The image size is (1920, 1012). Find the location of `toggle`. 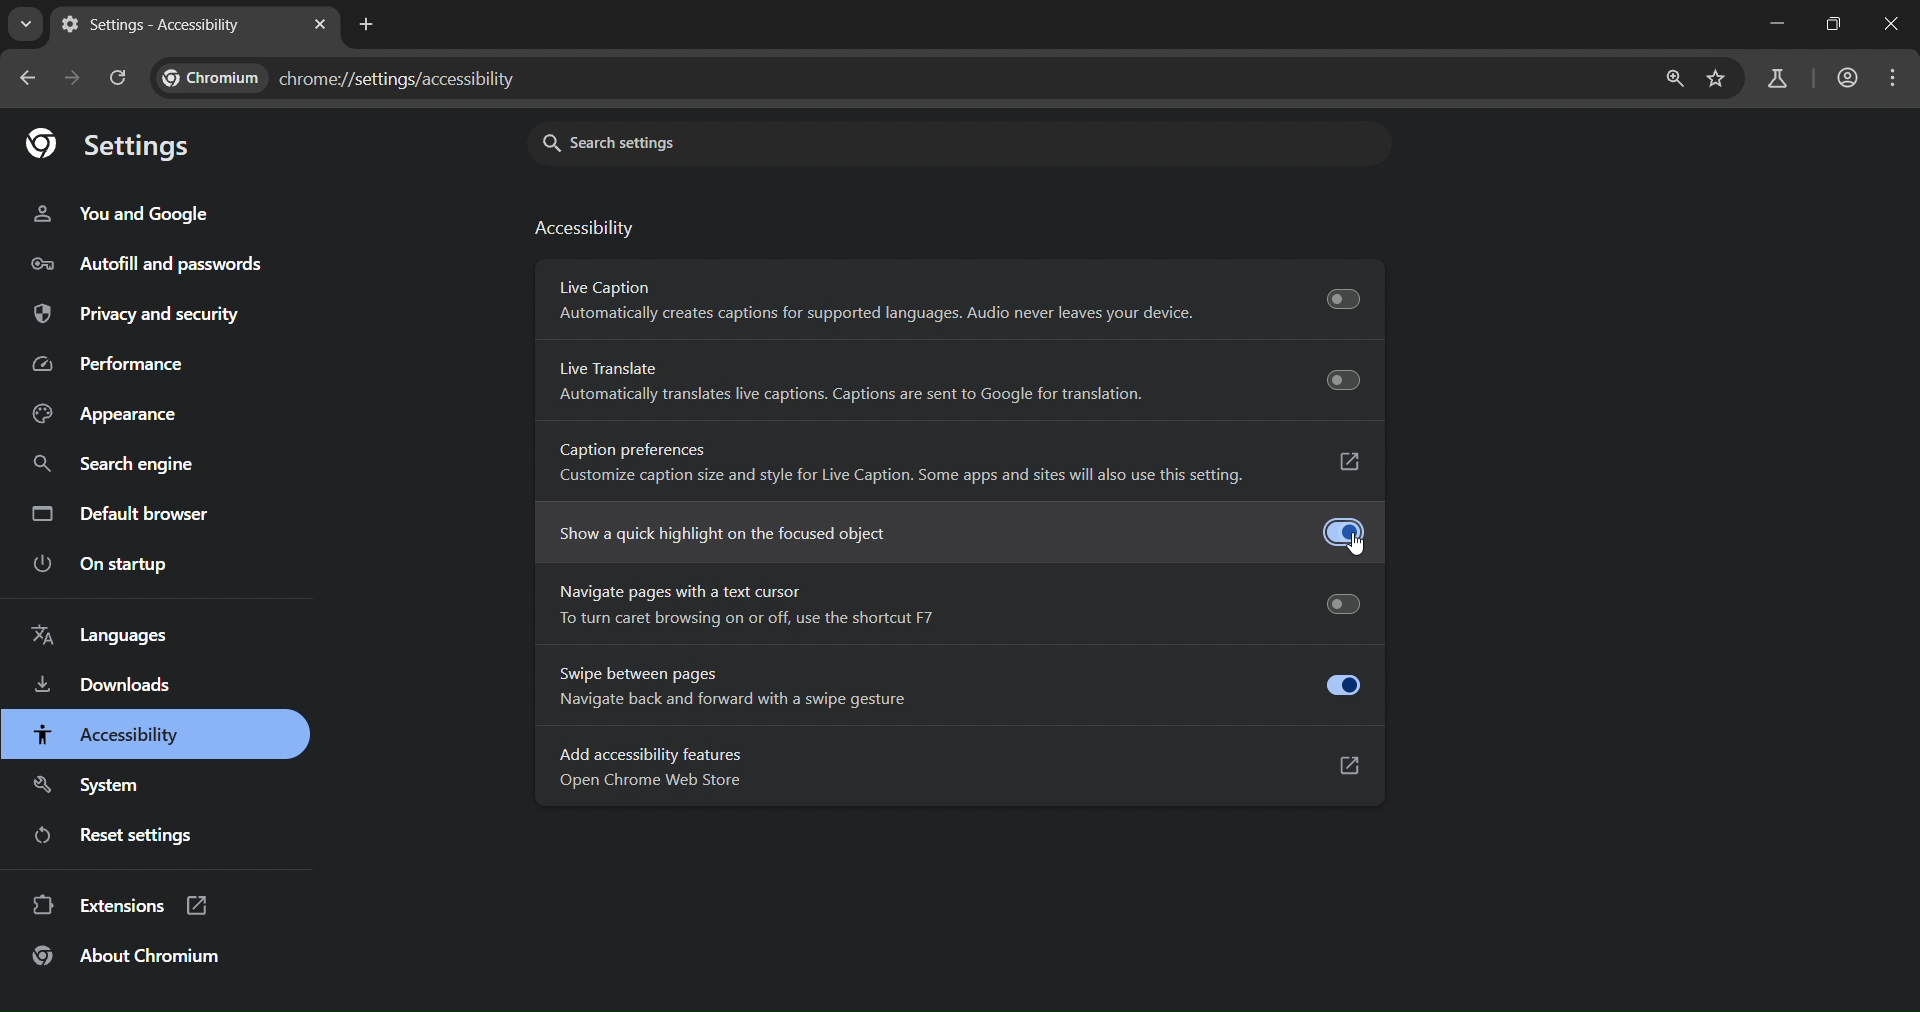

toggle is located at coordinates (1340, 300).